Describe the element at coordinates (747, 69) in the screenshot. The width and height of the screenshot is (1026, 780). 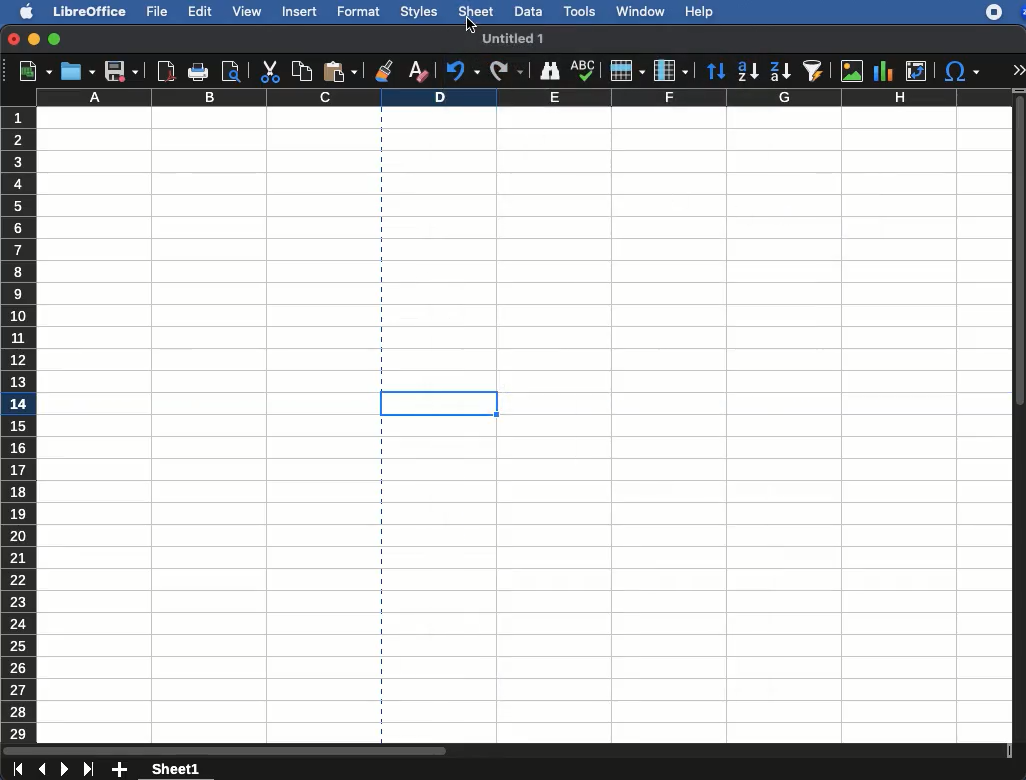
I see `ascending` at that location.